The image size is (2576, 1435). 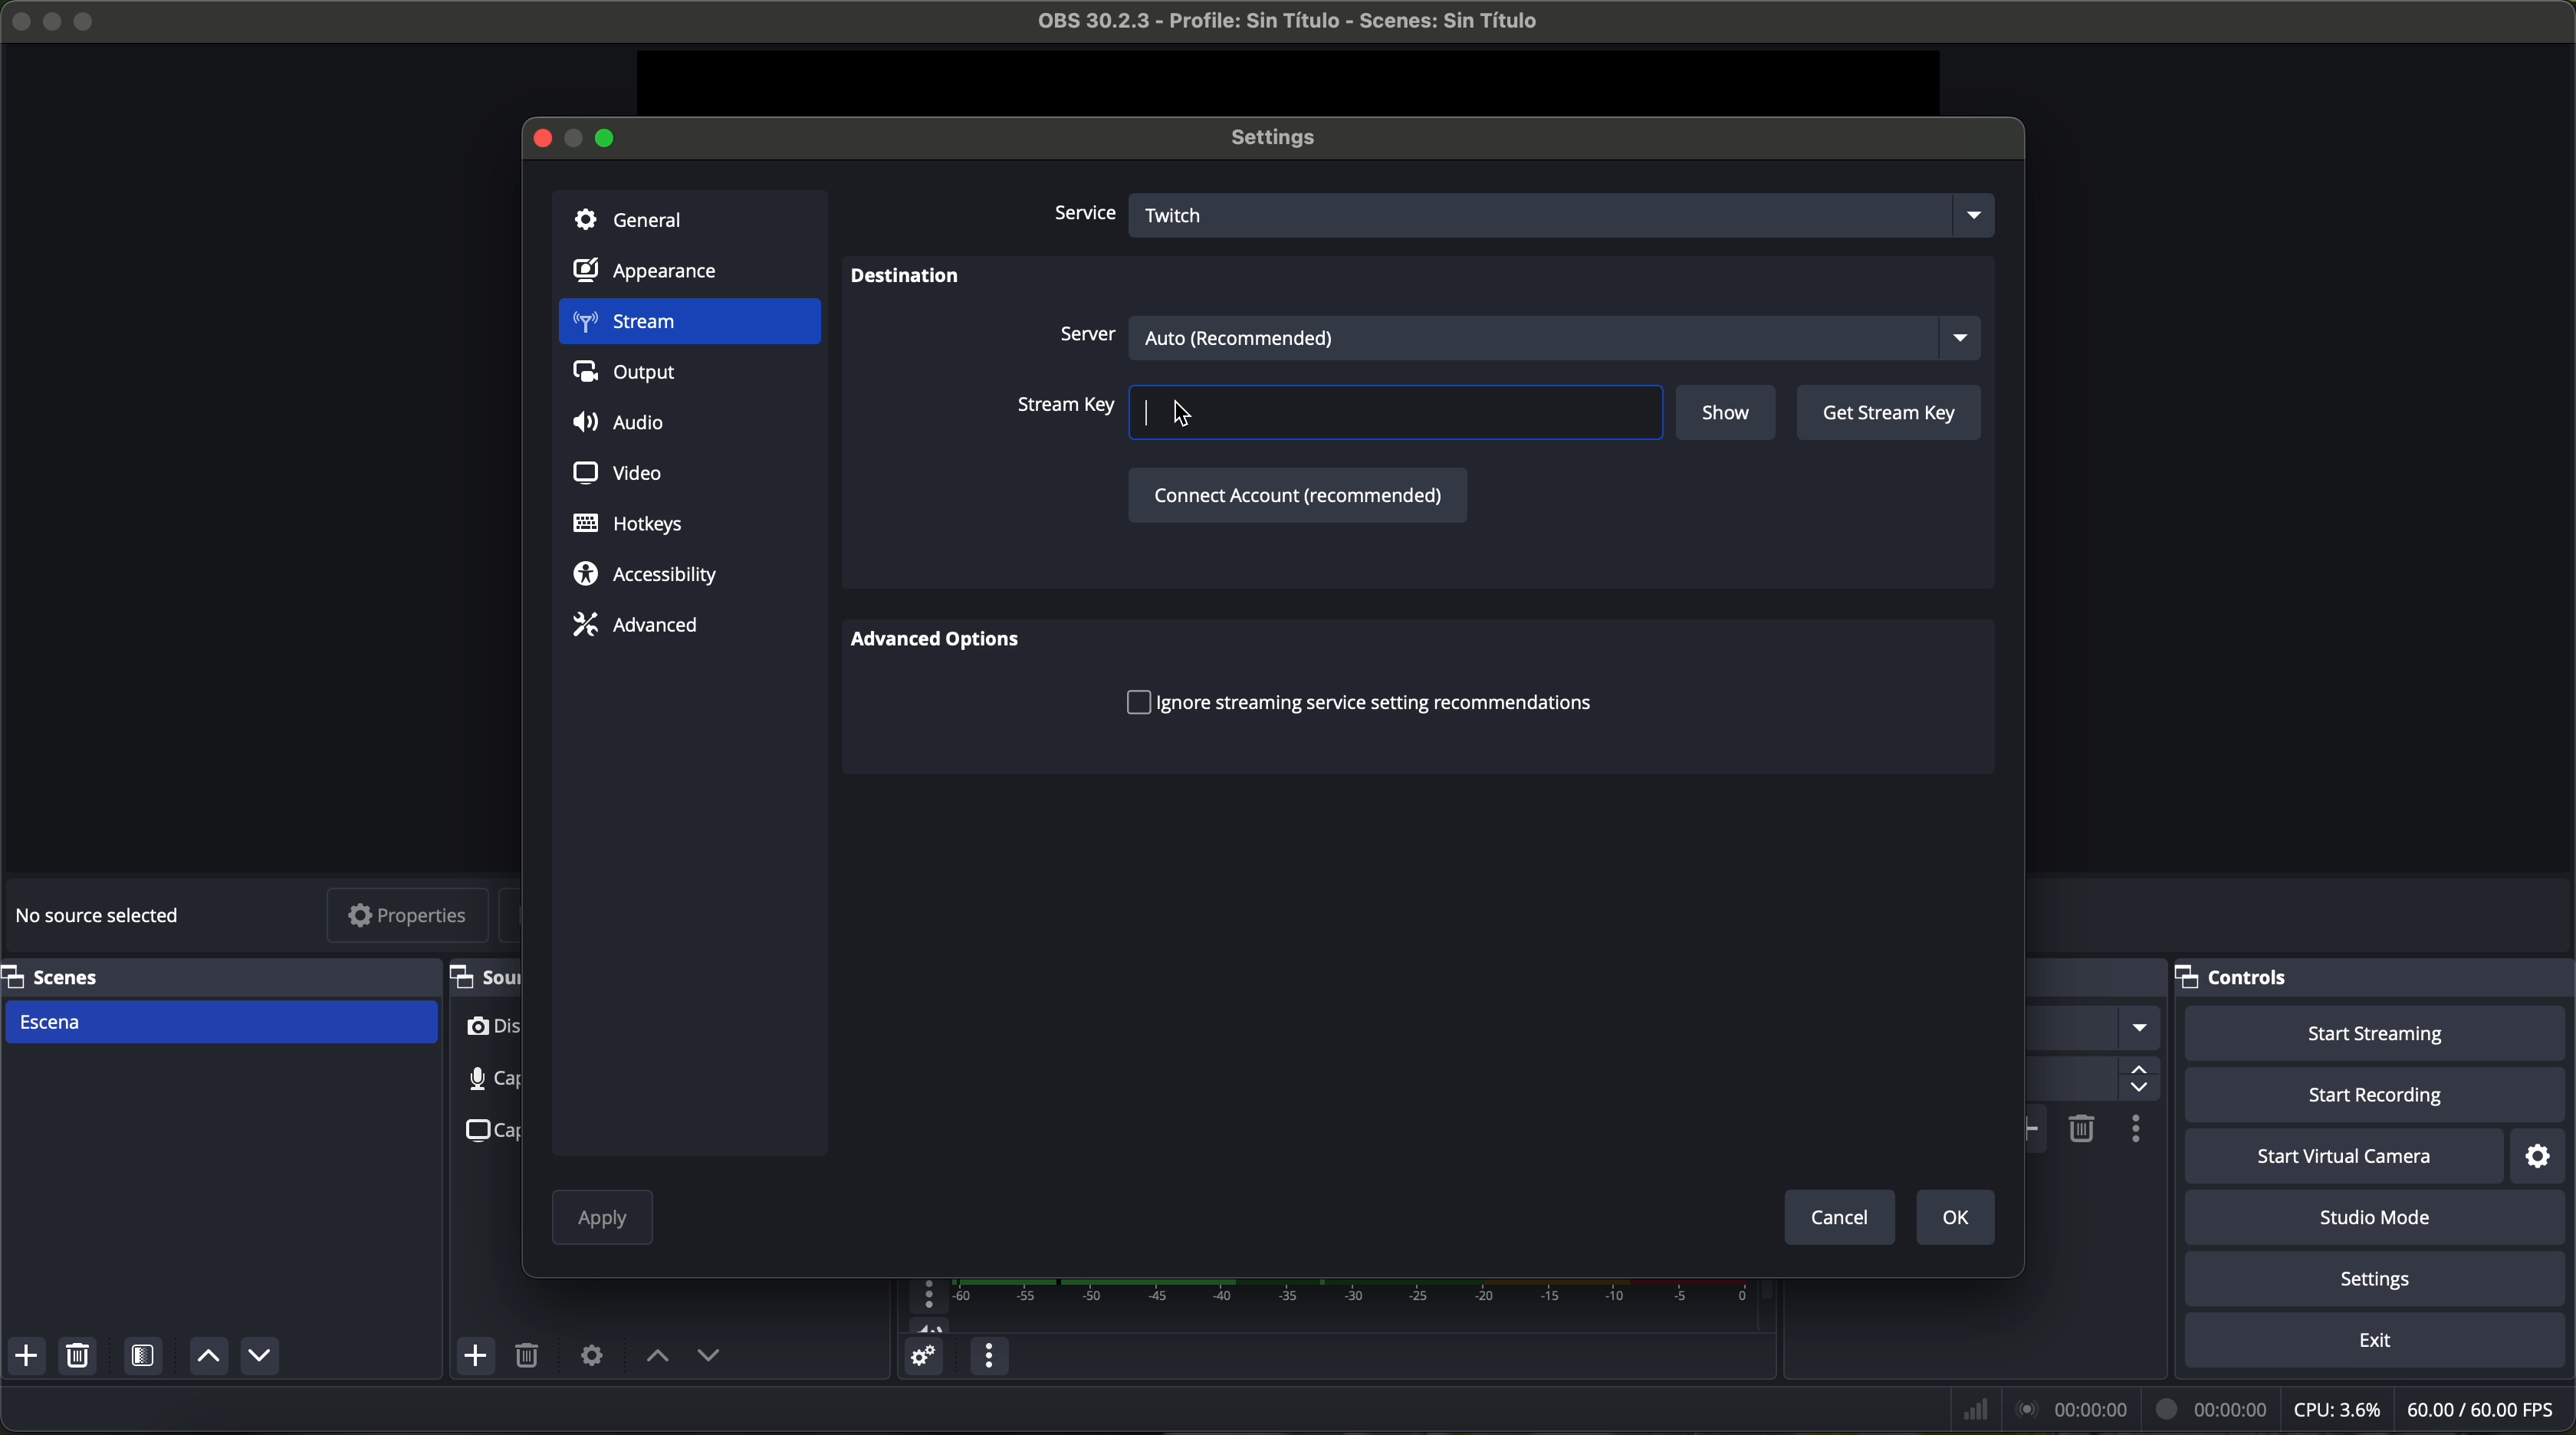 What do you see at coordinates (222, 1022) in the screenshot?
I see `scene` at bounding box center [222, 1022].